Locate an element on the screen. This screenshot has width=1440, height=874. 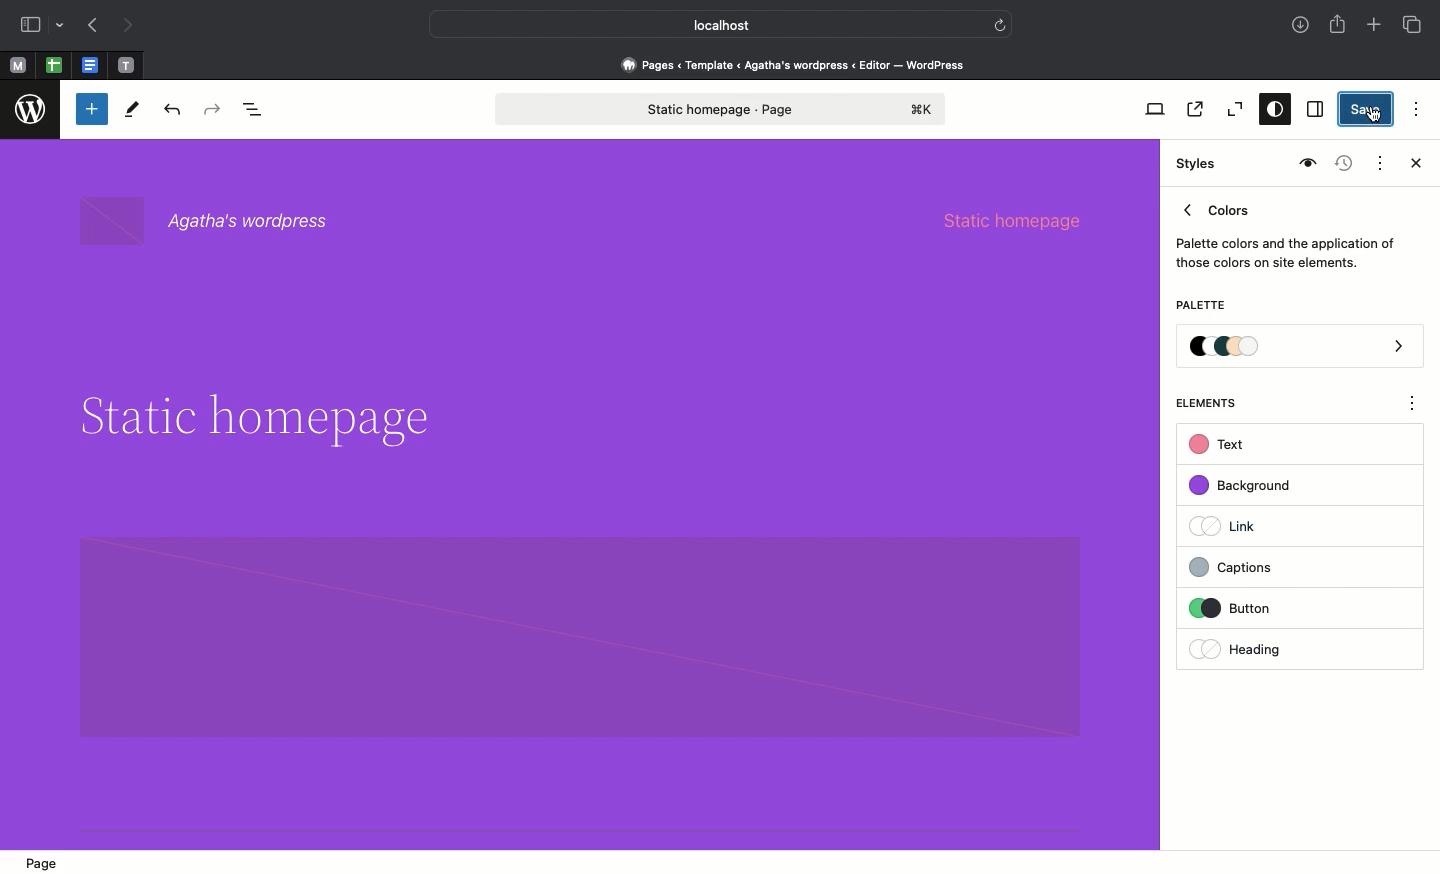
Styles is located at coordinates (1270, 111).